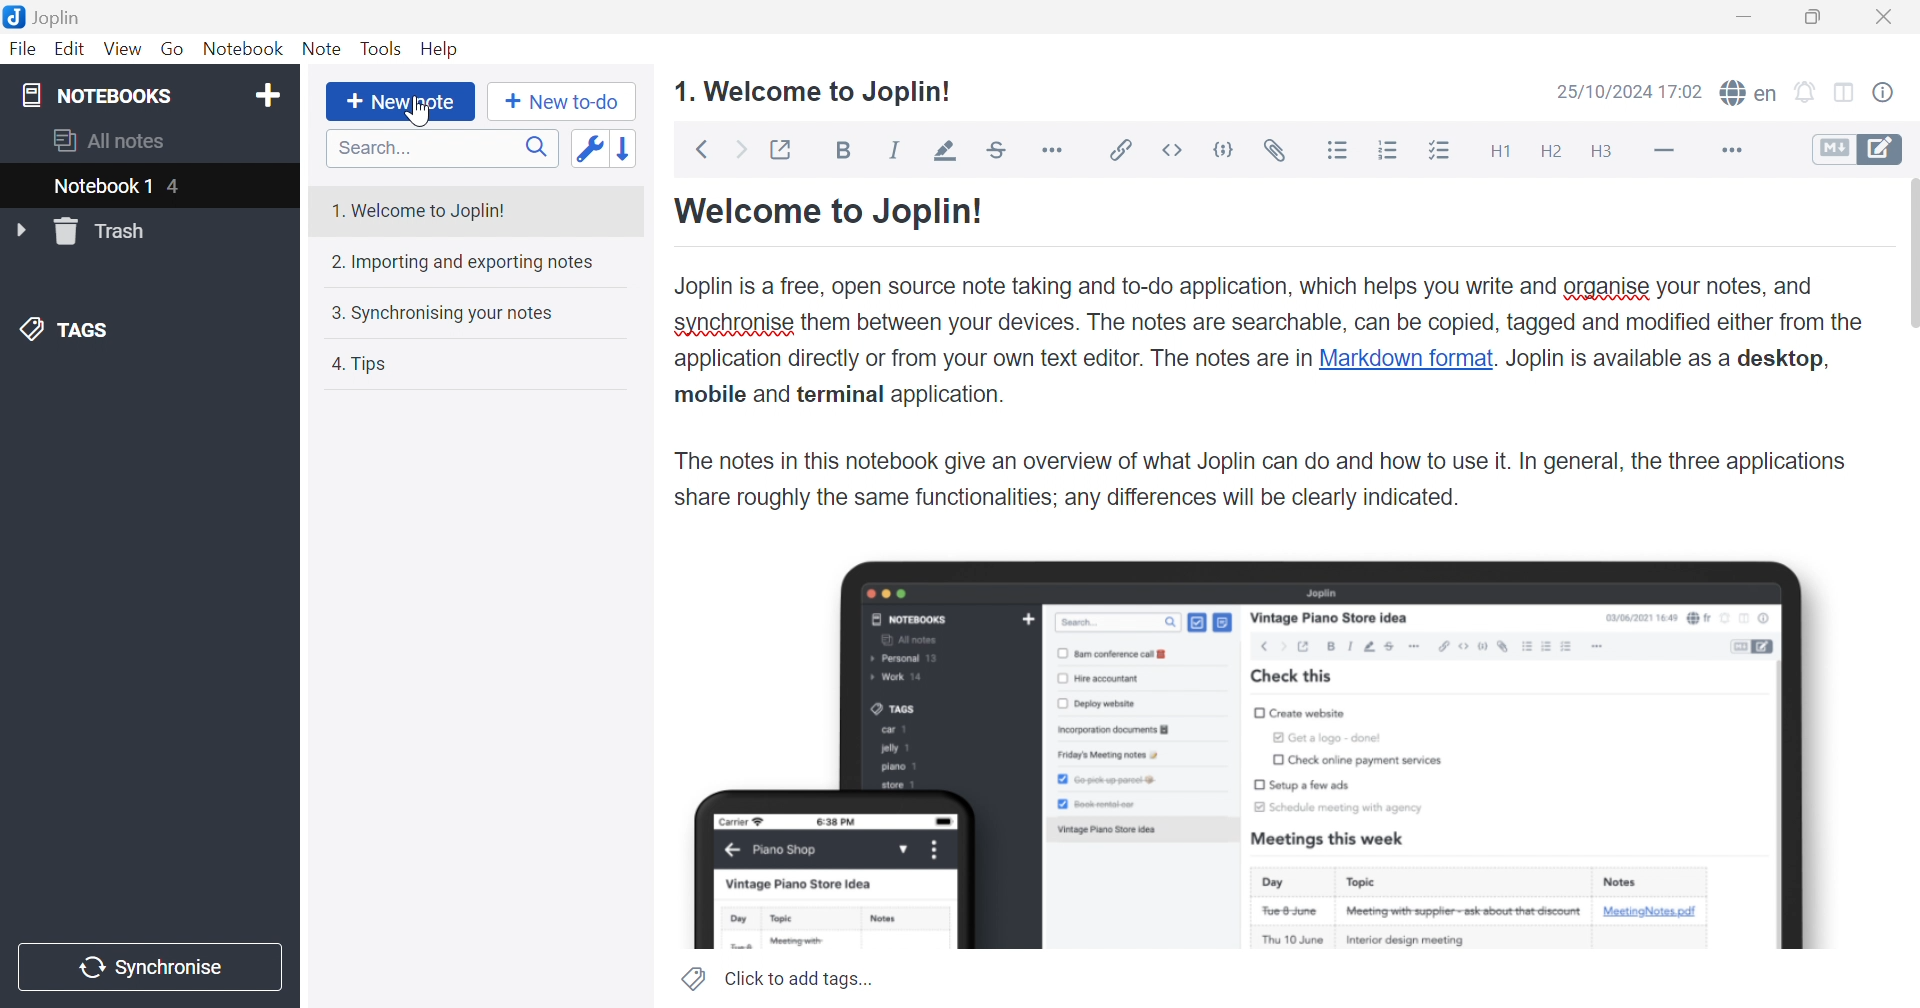 The height and width of the screenshot is (1008, 1920). Describe the element at coordinates (383, 50) in the screenshot. I see `Tools` at that location.